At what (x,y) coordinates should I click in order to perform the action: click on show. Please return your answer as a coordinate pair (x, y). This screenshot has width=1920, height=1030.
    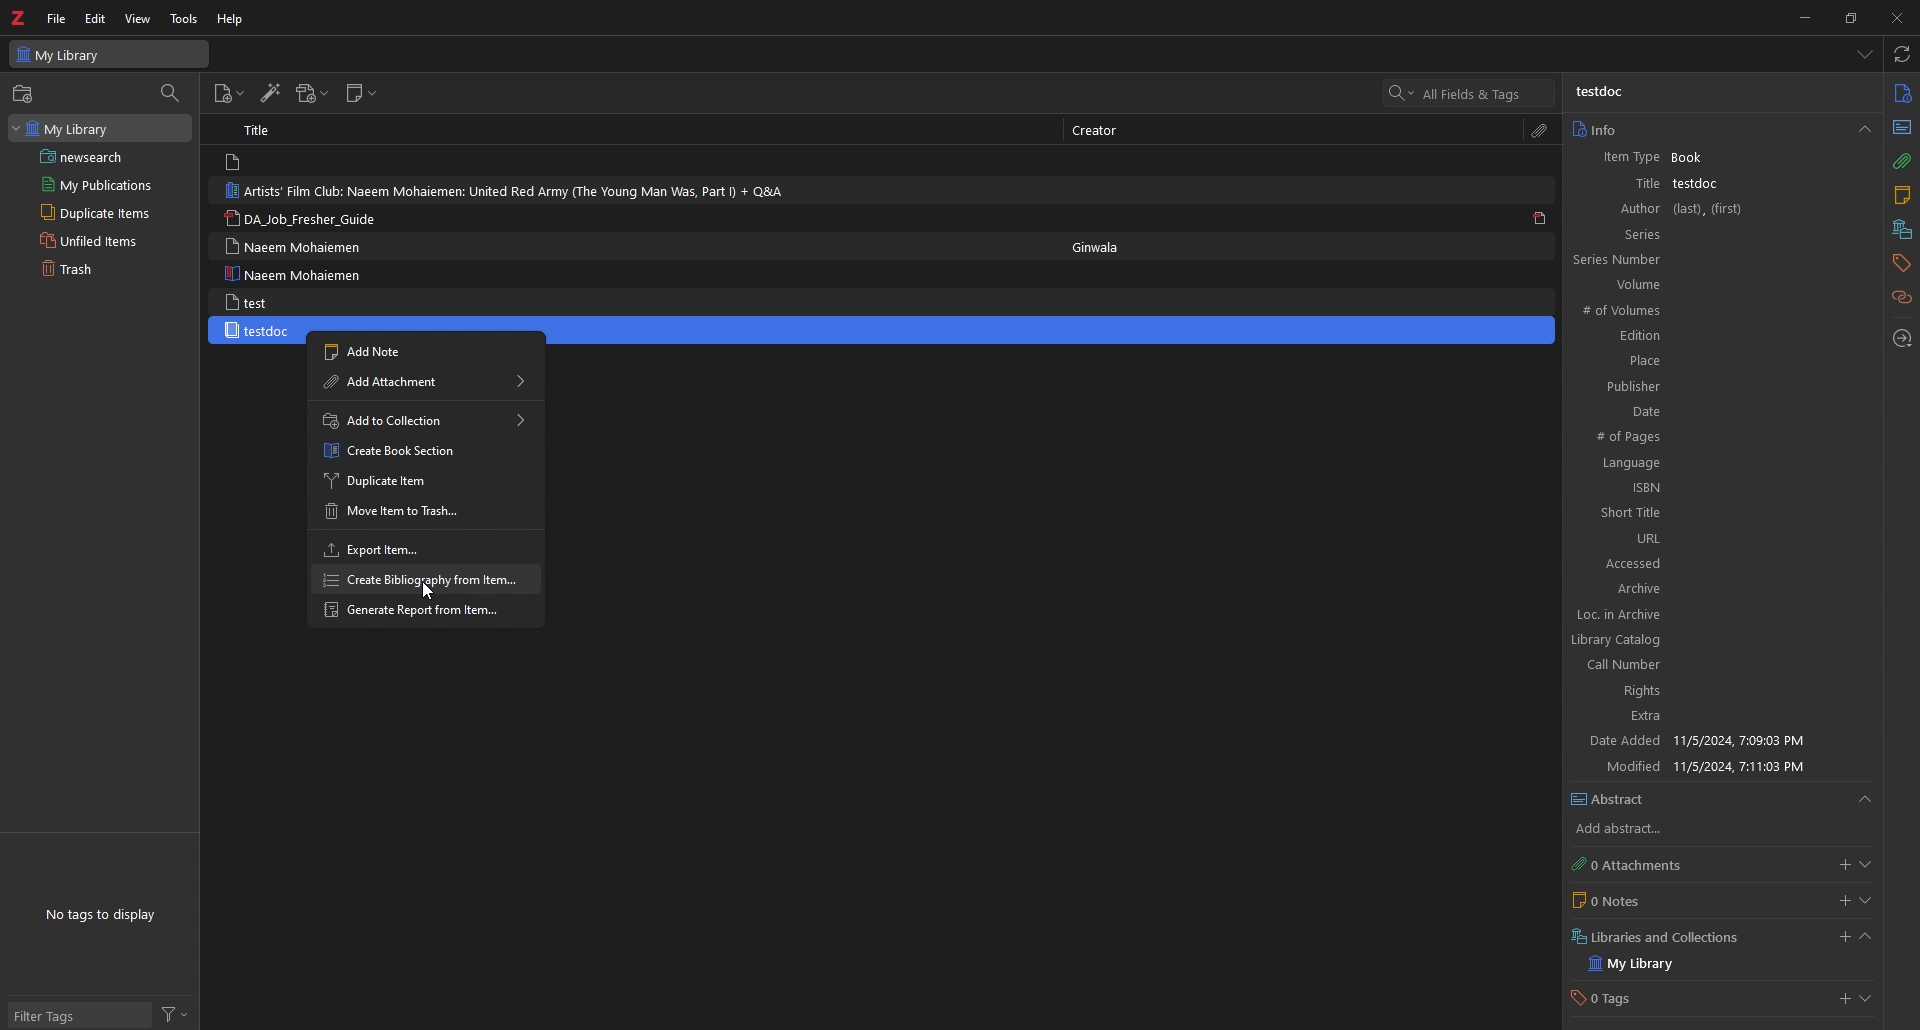
    Looking at the image, I should click on (1869, 1001).